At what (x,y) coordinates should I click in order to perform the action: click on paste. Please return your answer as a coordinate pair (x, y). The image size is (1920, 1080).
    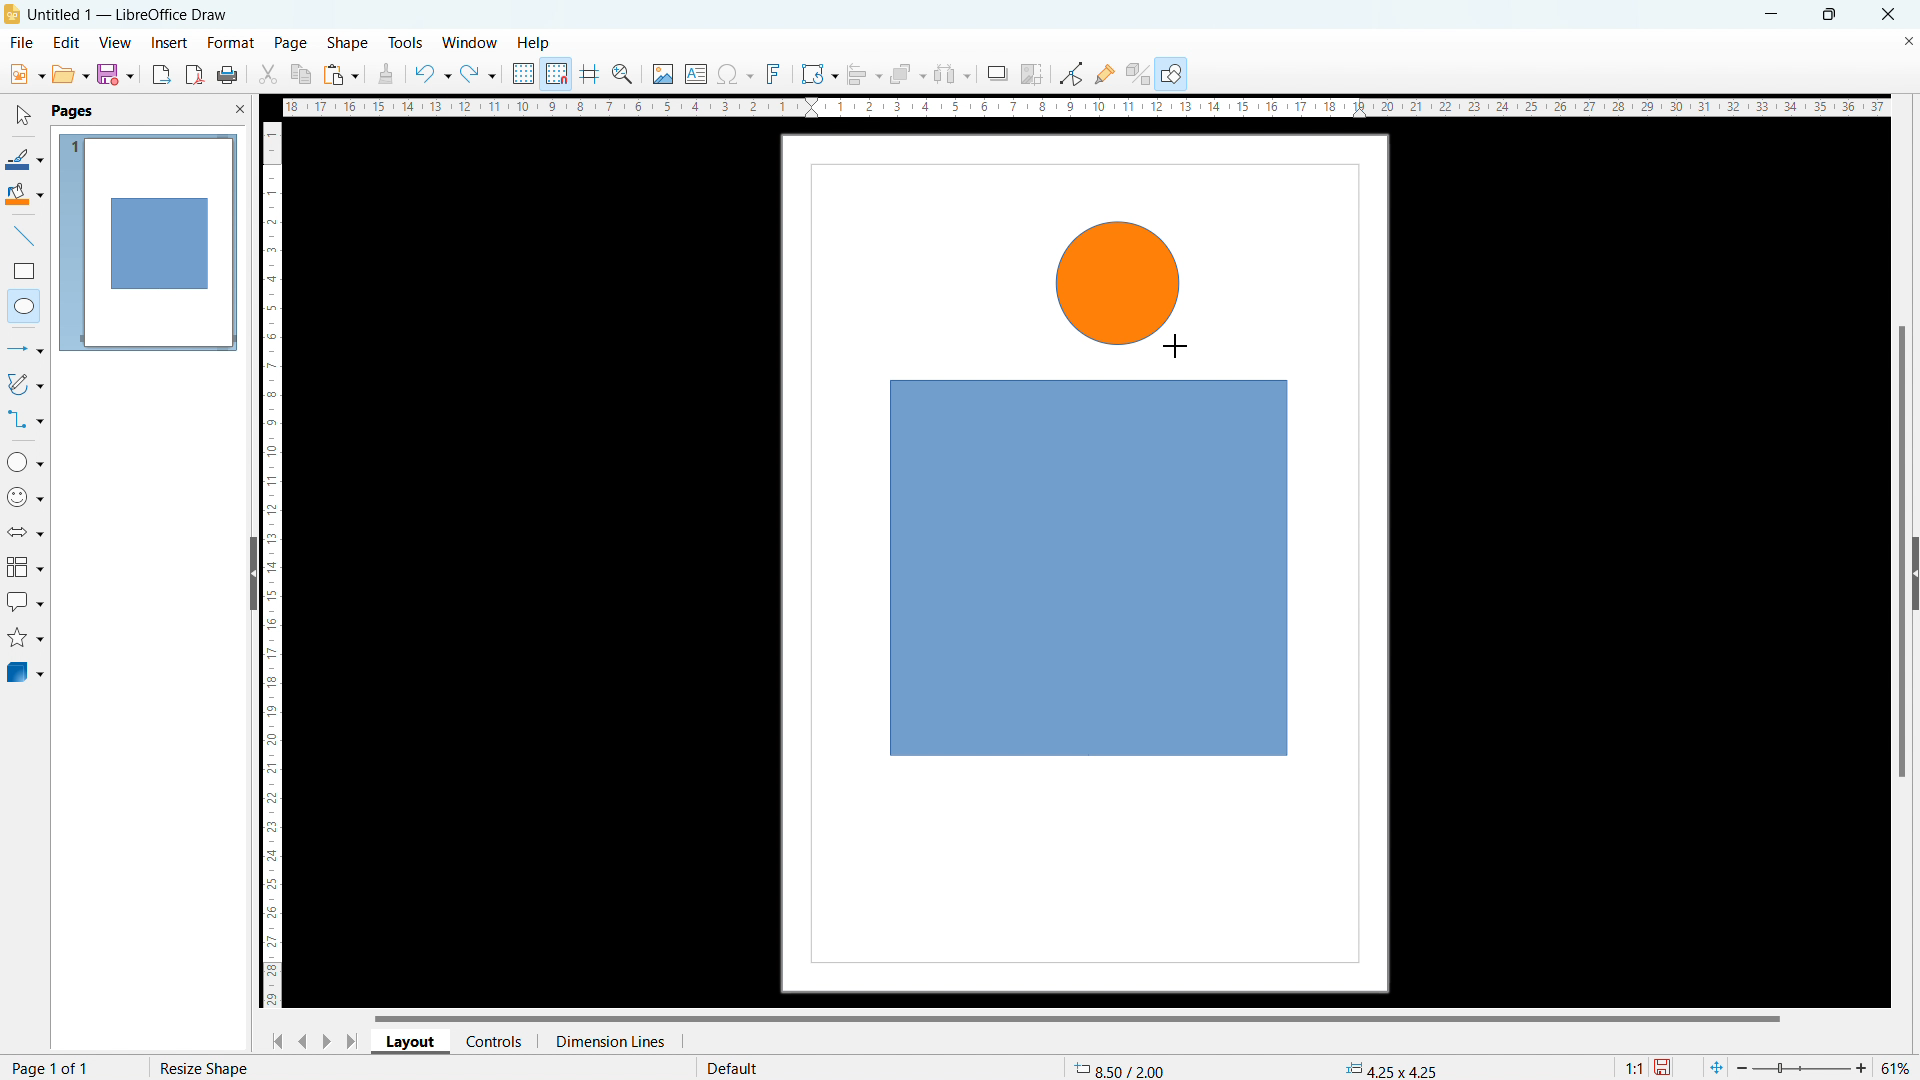
    Looking at the image, I should click on (342, 74).